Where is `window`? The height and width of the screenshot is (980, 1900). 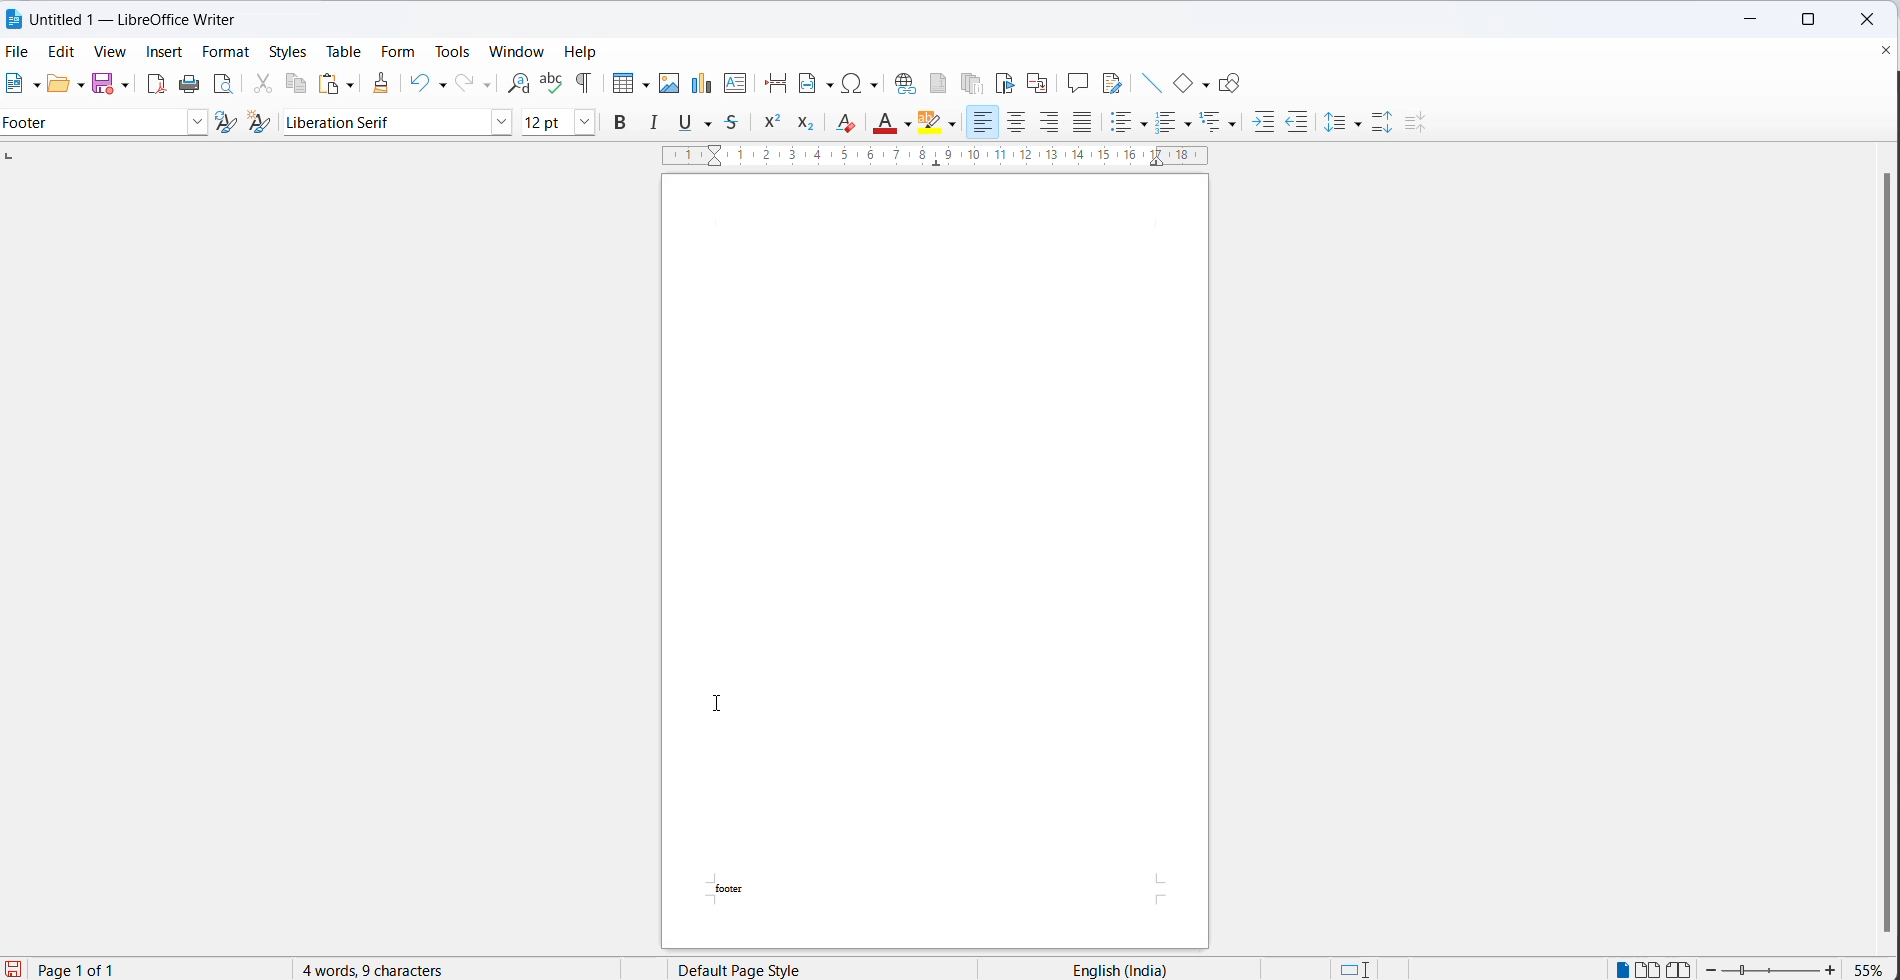 window is located at coordinates (517, 52).